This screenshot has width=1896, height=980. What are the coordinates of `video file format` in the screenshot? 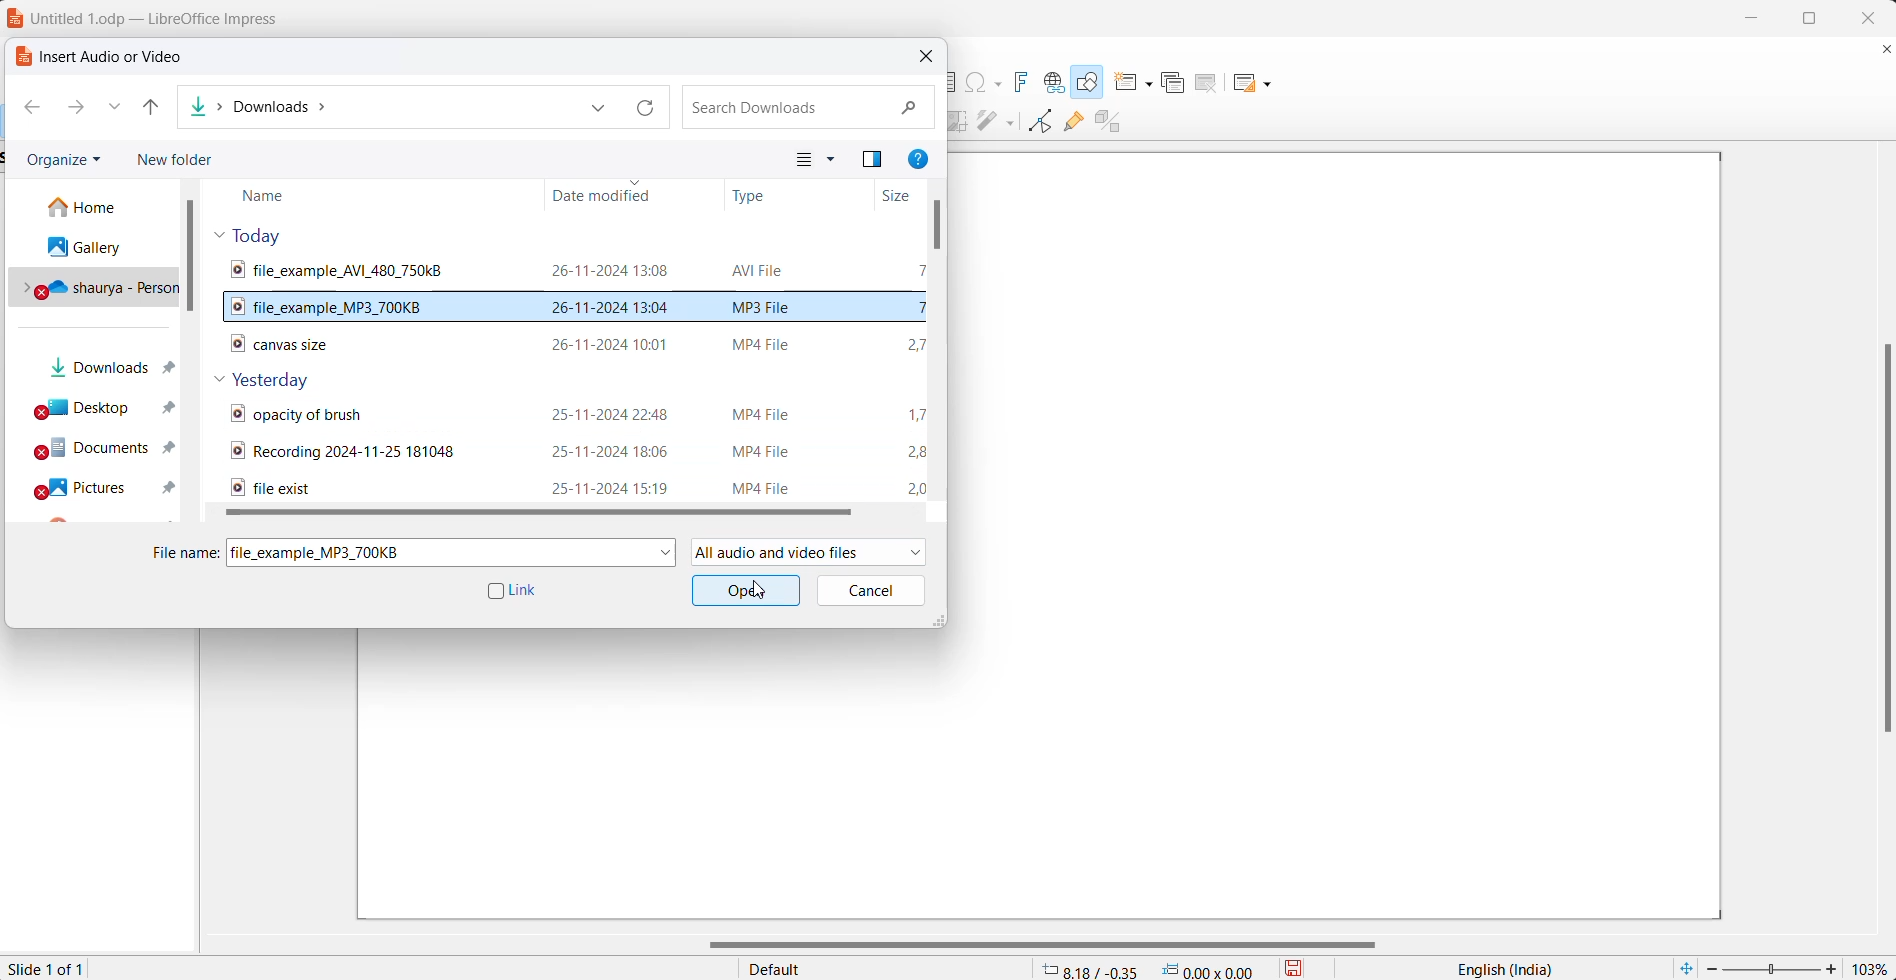 It's located at (764, 270).